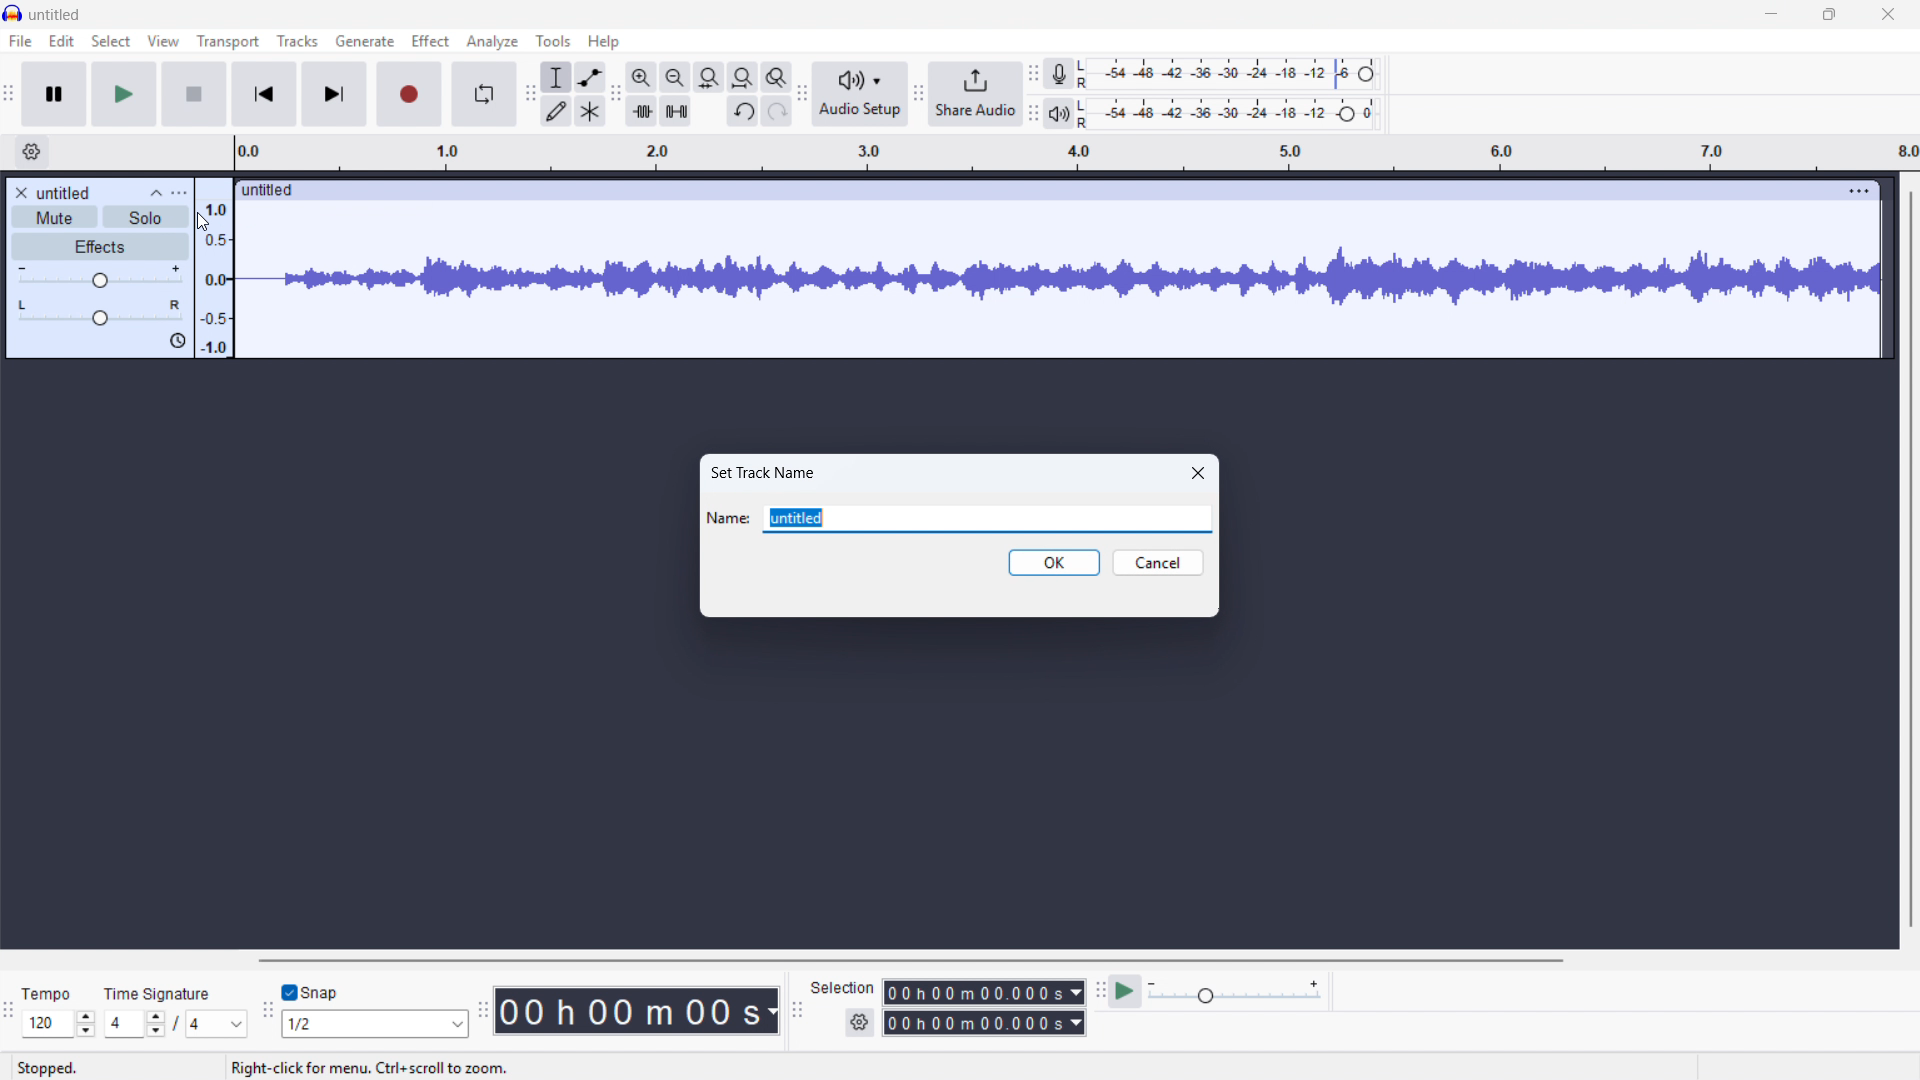  Describe the element at coordinates (409, 94) in the screenshot. I see `Record ` at that location.